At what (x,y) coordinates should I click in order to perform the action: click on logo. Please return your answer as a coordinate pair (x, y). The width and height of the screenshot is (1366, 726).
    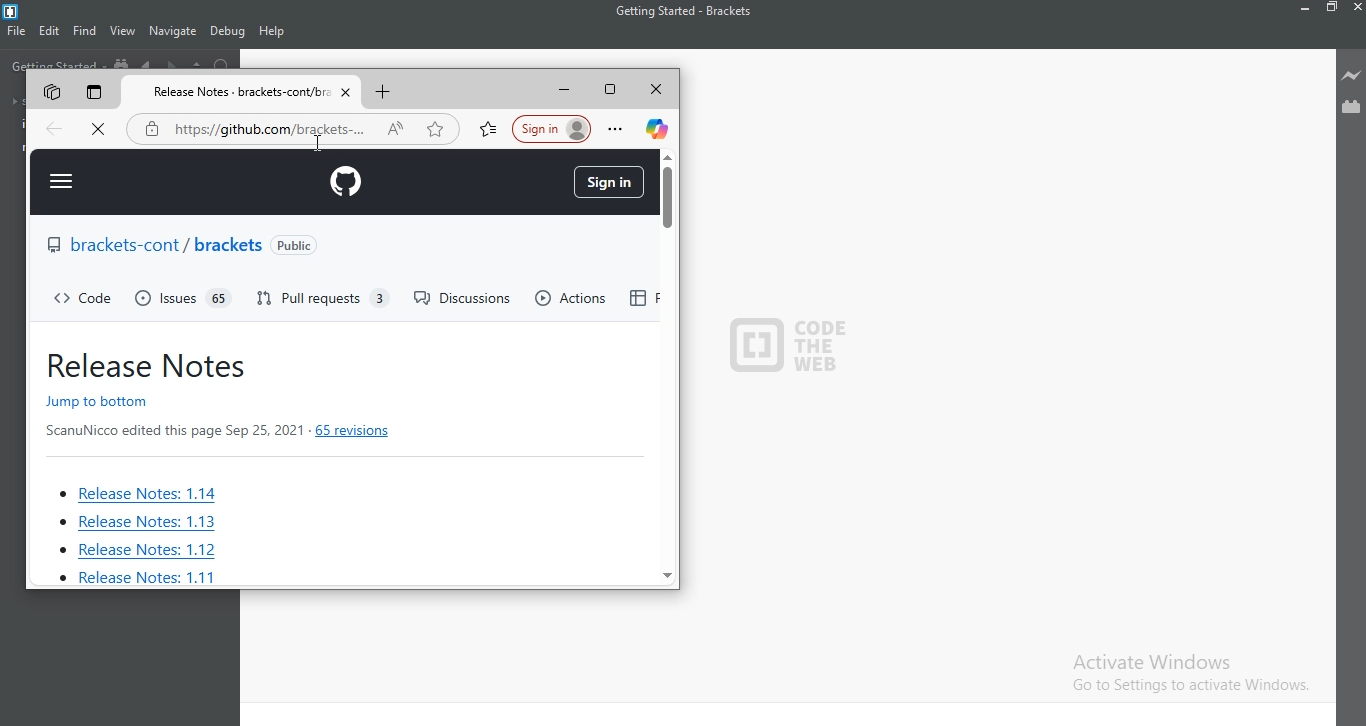
    Looking at the image, I should click on (790, 345).